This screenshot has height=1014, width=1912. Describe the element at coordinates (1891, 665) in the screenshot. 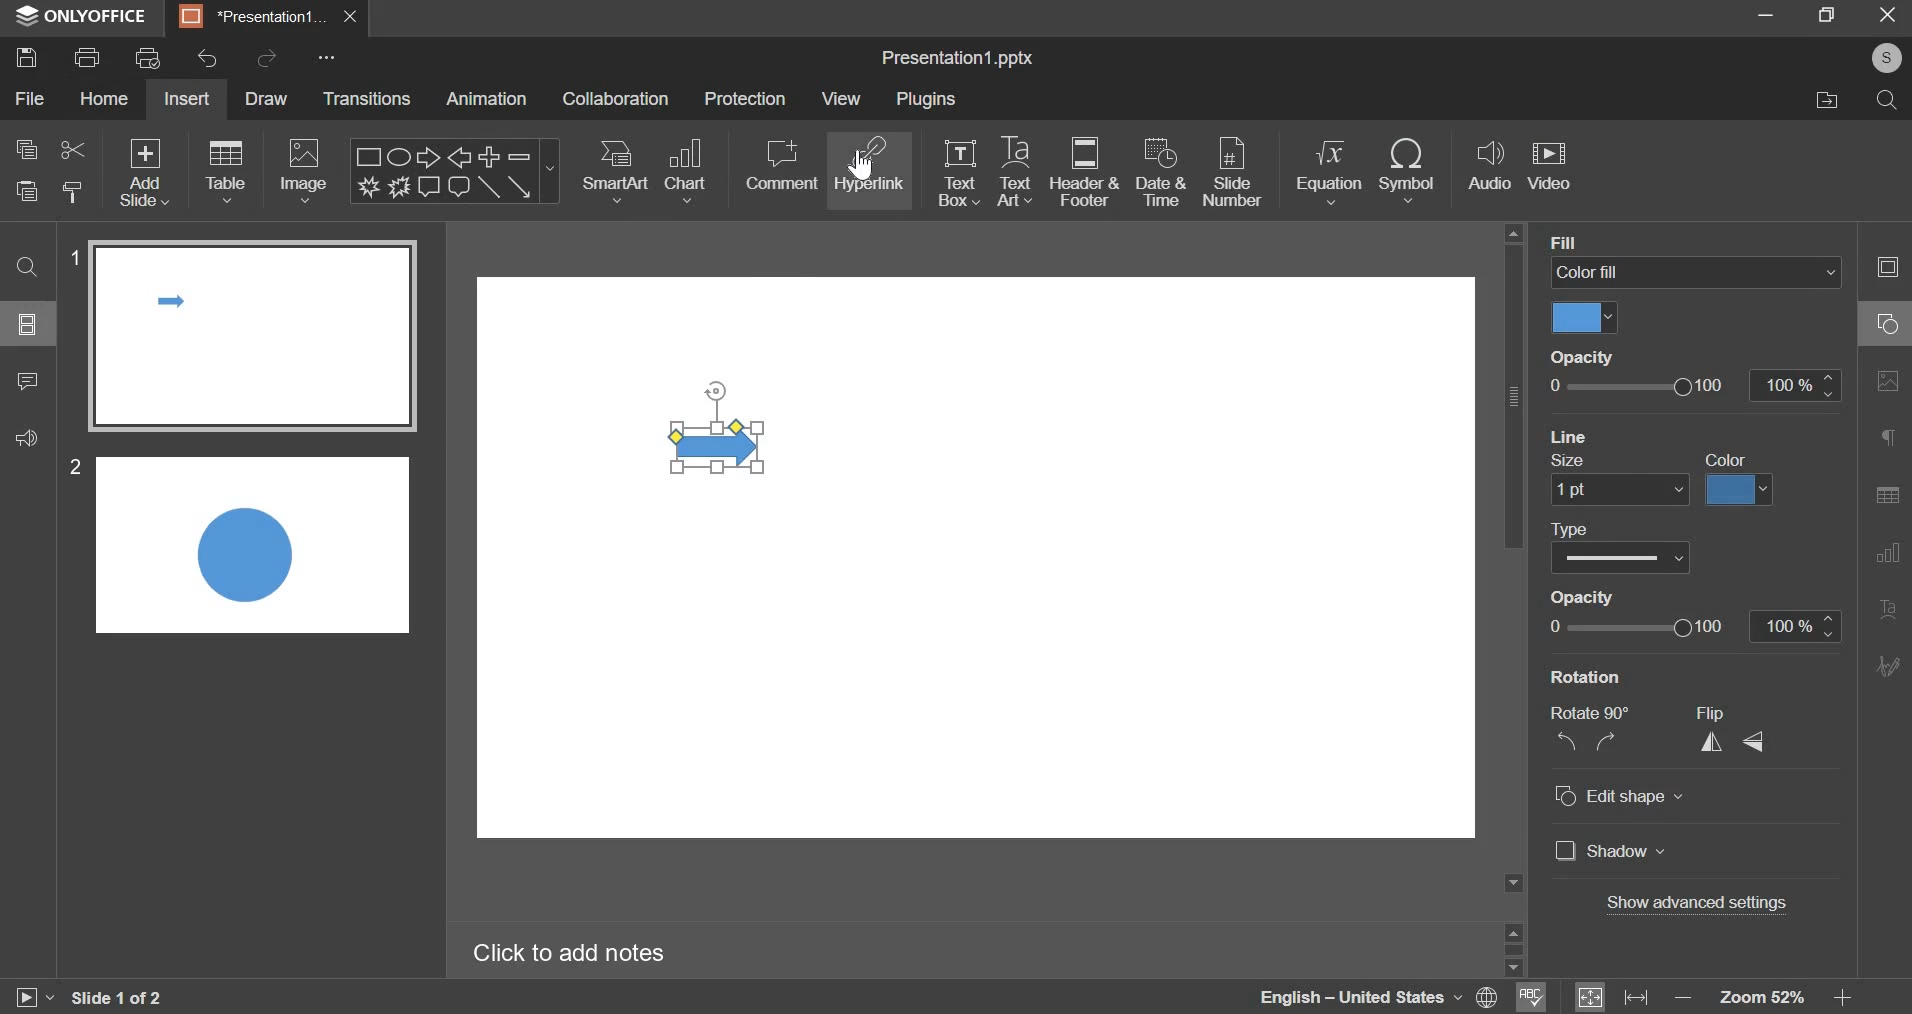

I see `Signature settings` at that location.